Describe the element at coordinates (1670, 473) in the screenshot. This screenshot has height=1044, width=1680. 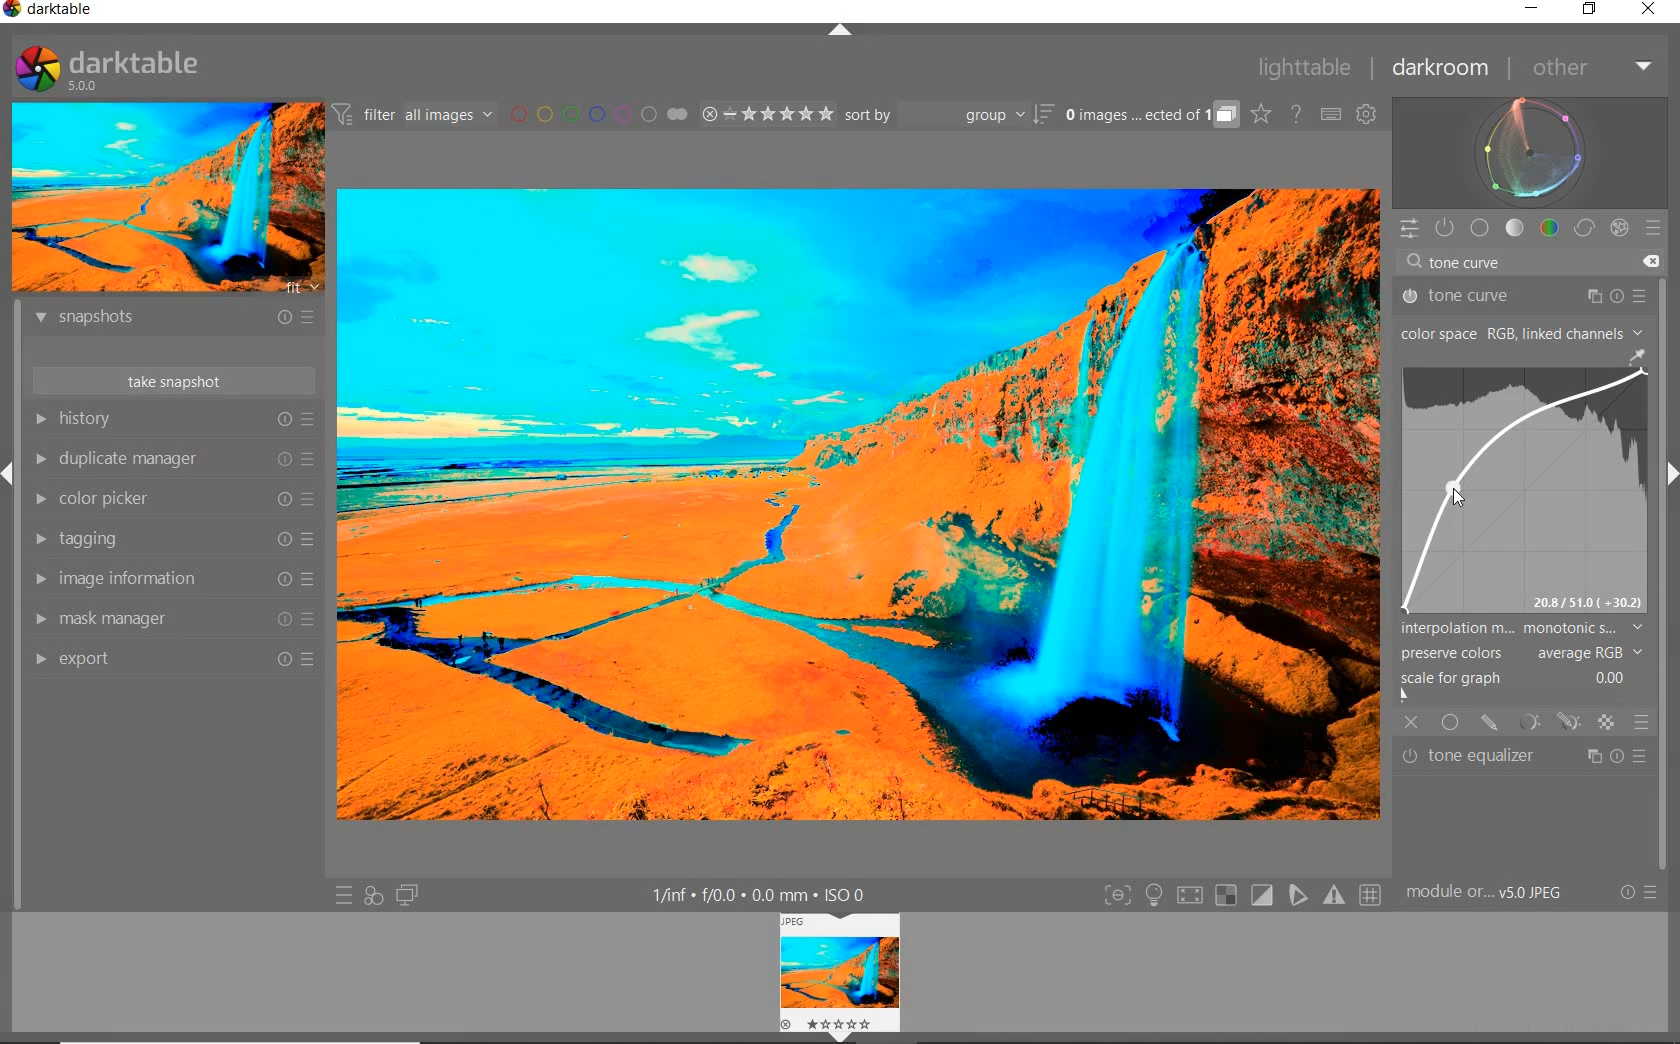
I see `Expand/Collapse` at that location.